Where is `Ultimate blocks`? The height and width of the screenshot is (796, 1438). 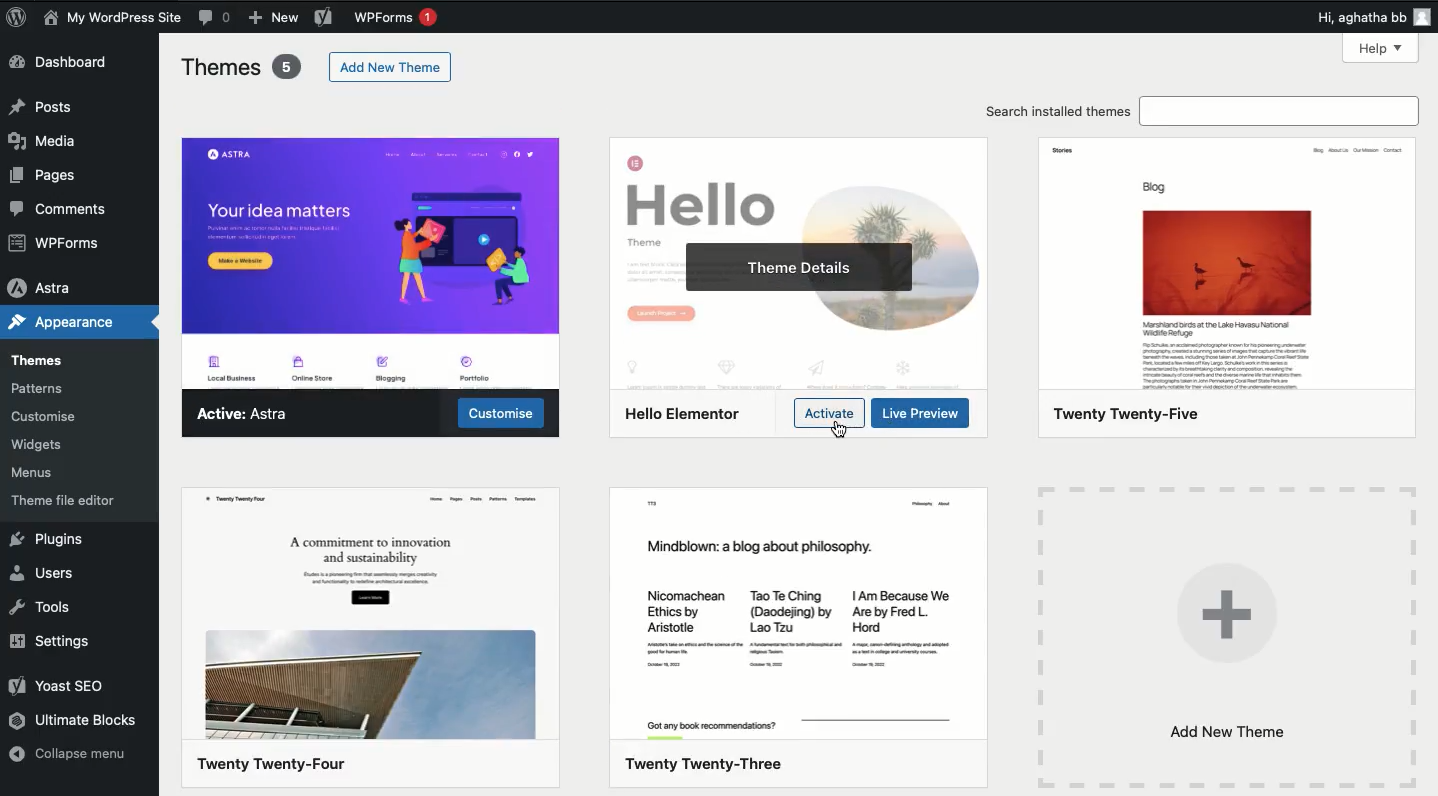 Ultimate blocks is located at coordinates (80, 722).